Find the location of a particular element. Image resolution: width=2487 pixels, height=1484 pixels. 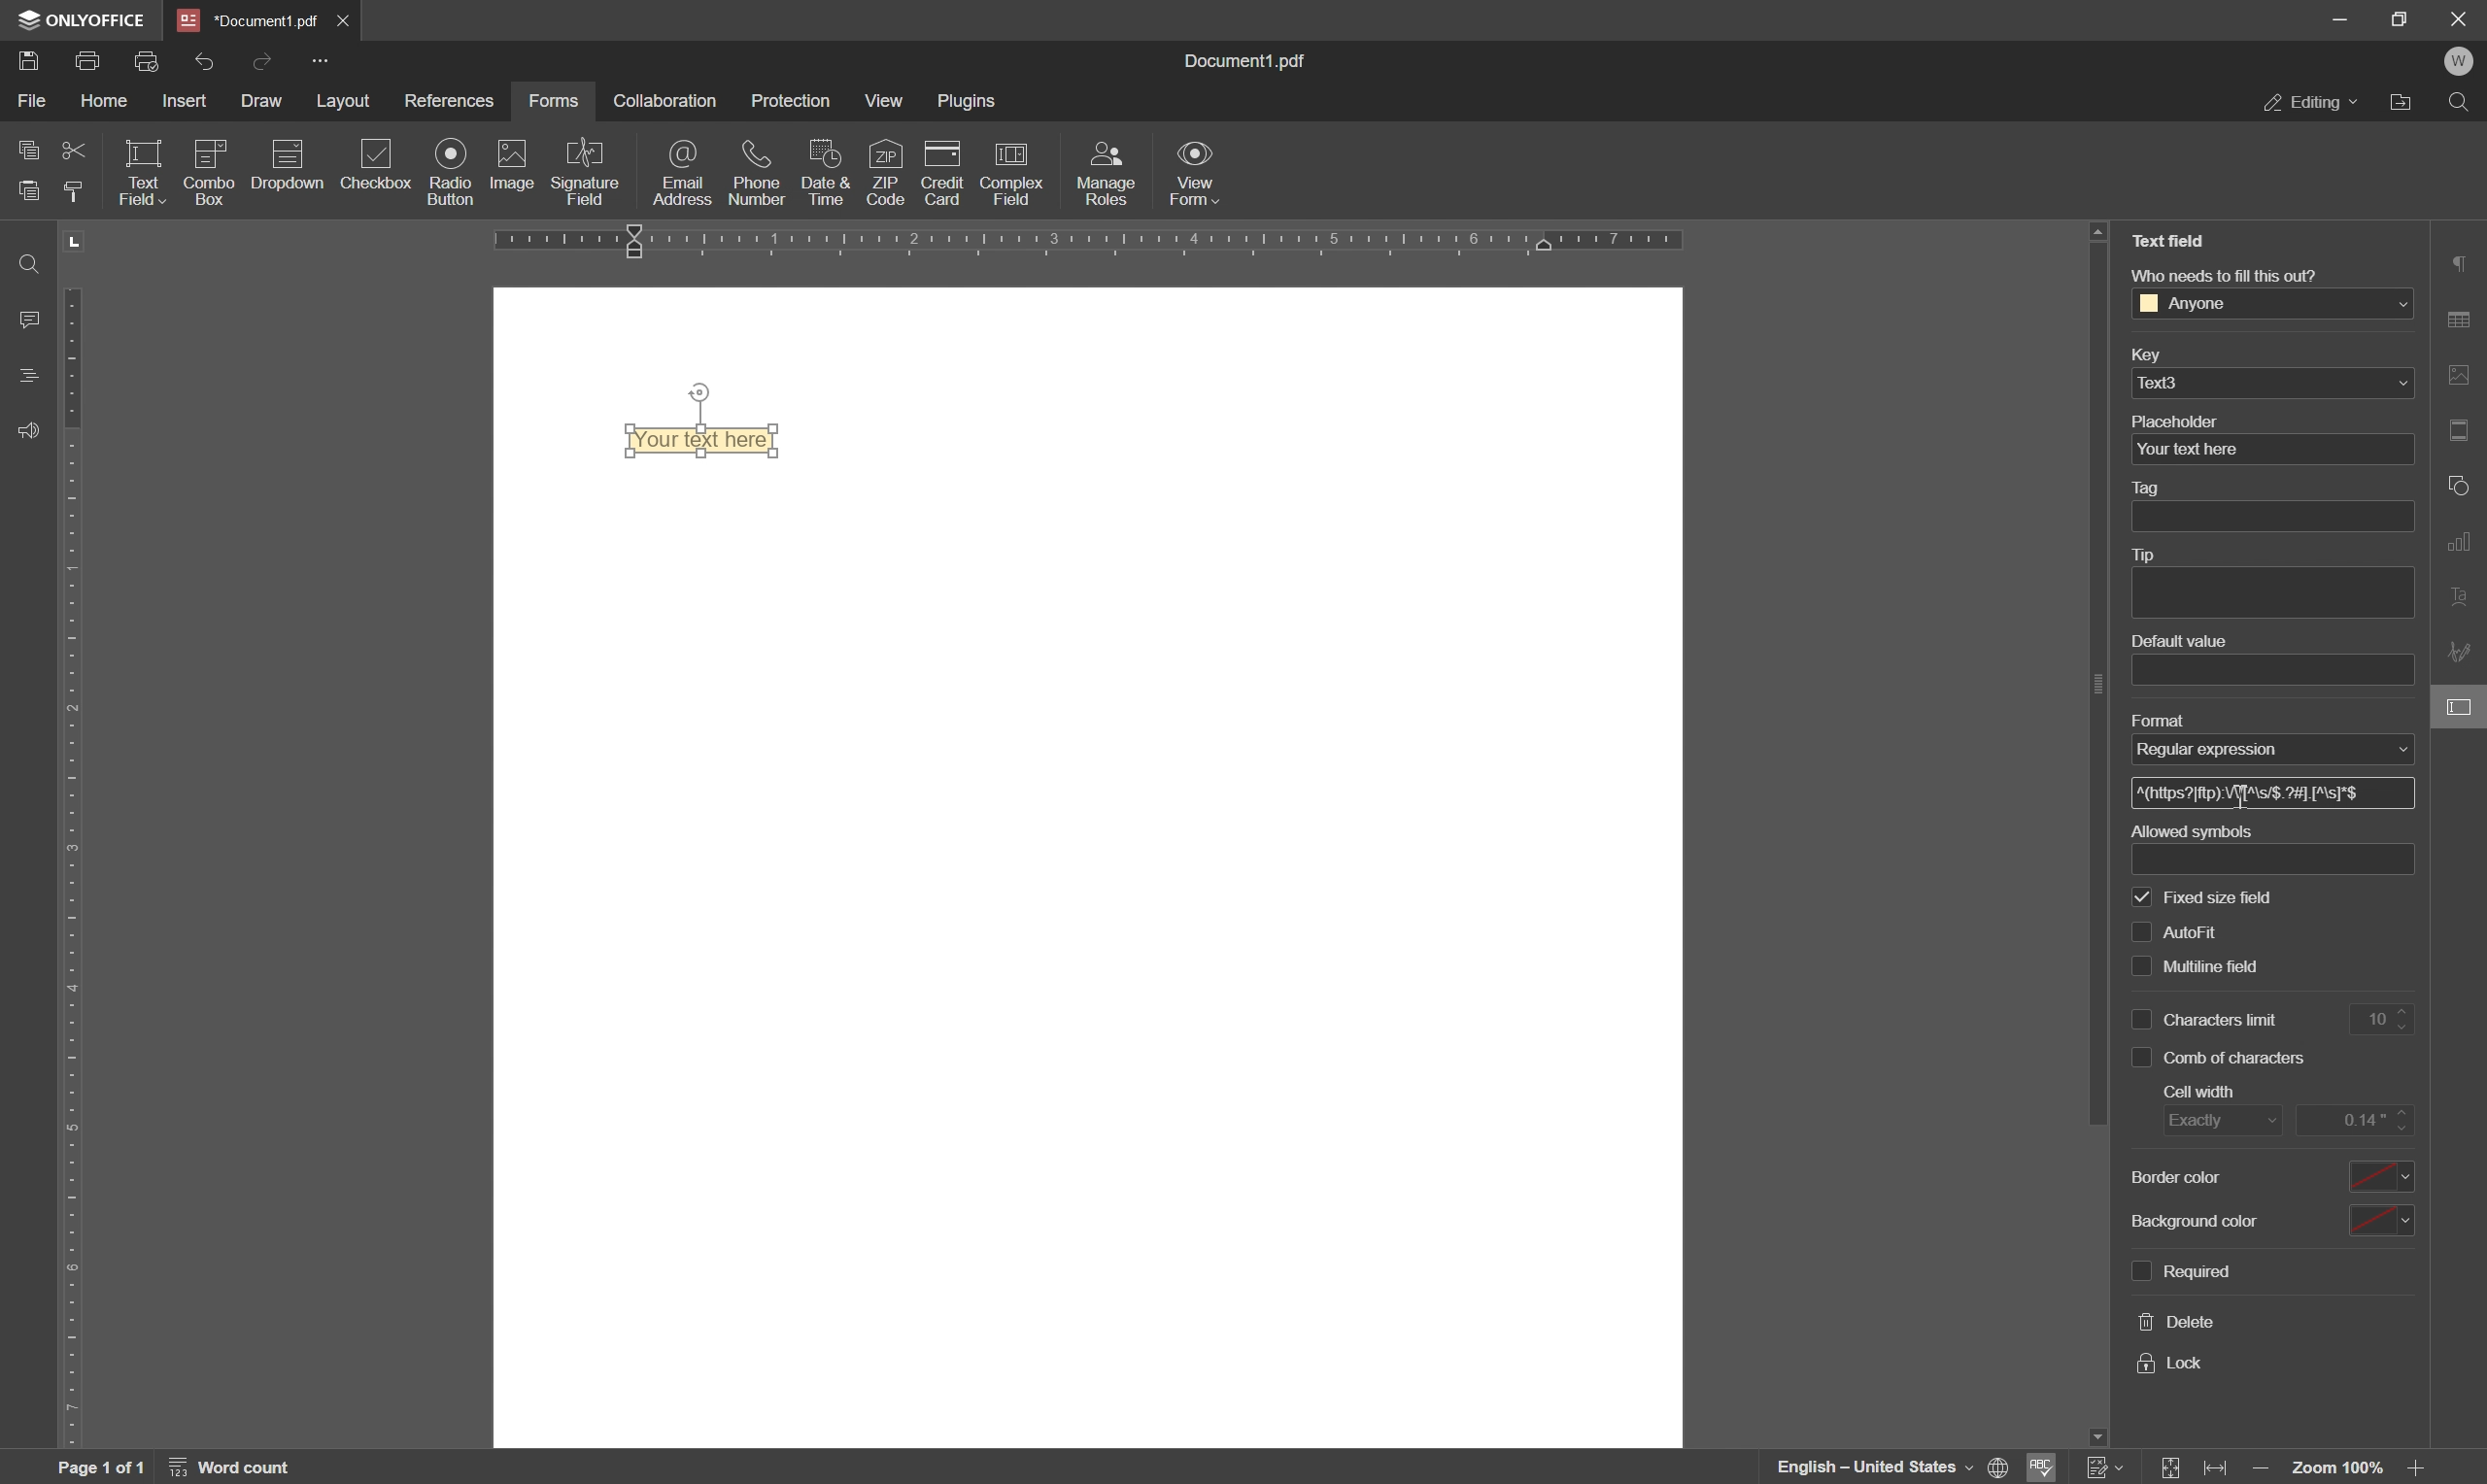

text field is located at coordinates (141, 171).